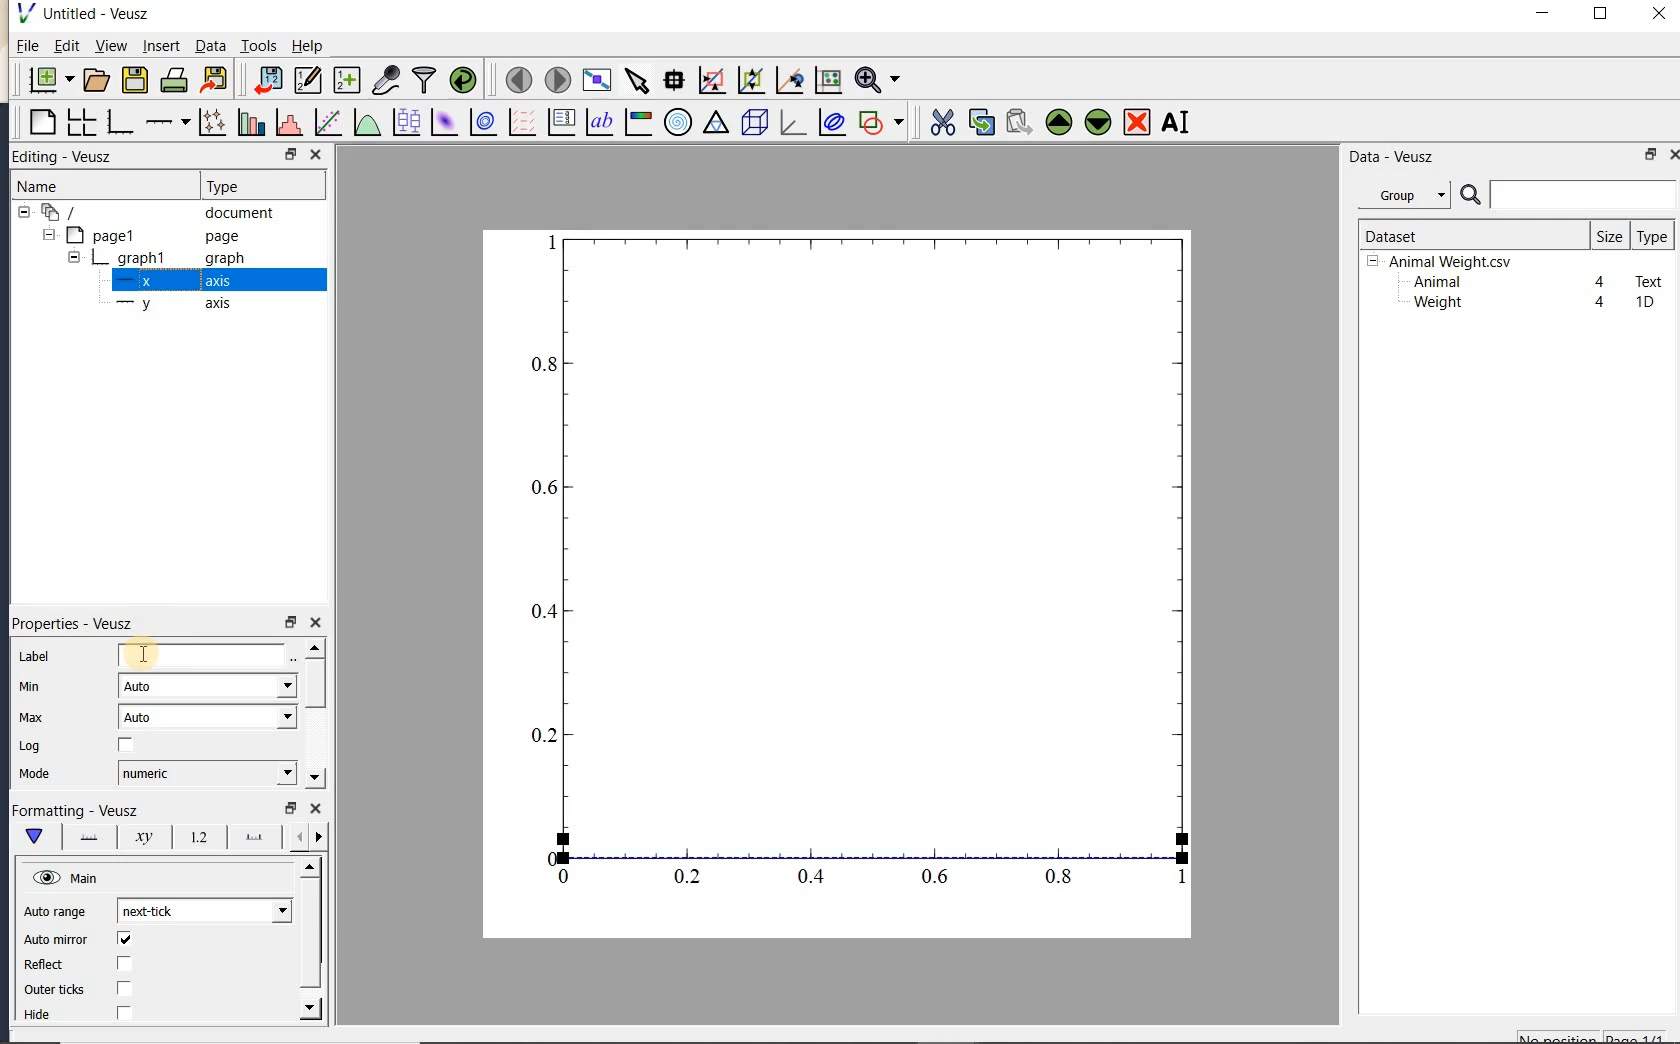  I want to click on polar graph, so click(677, 122).